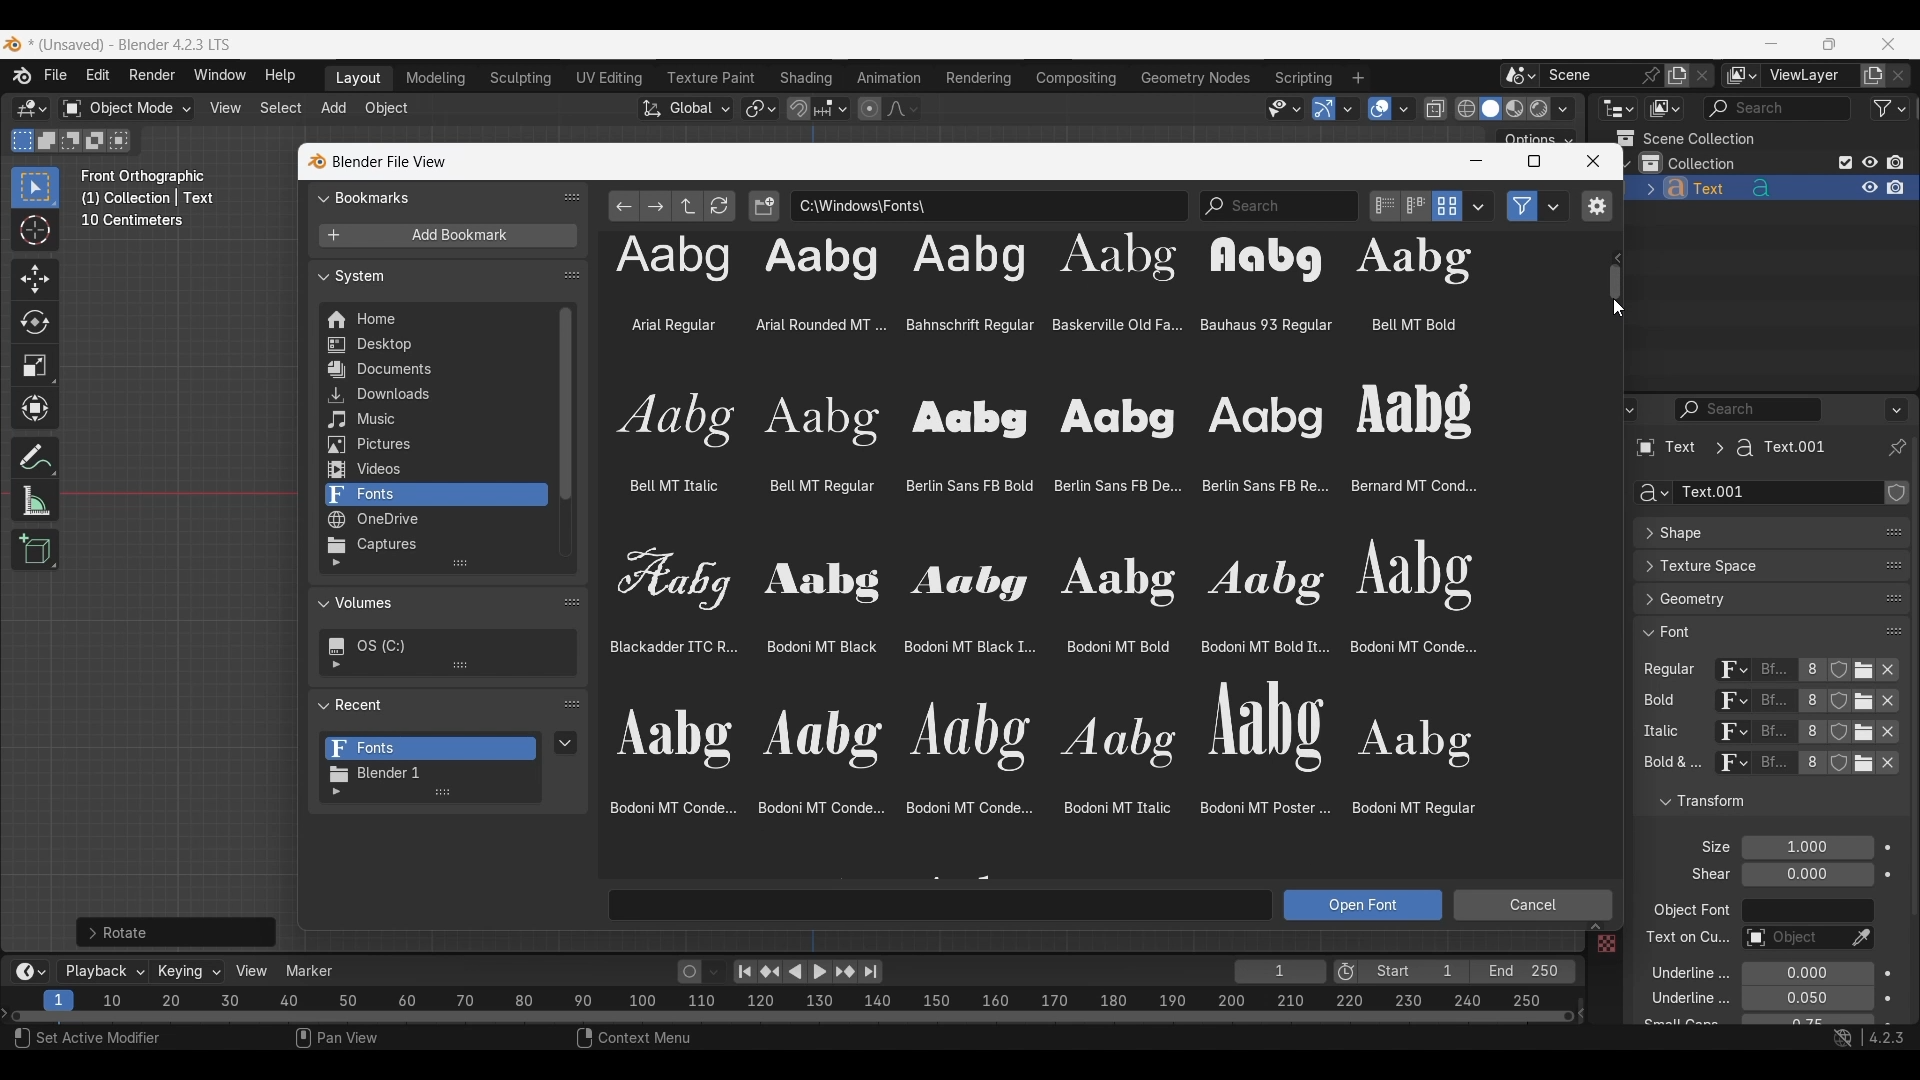 The width and height of the screenshot is (1920, 1080). Describe the element at coordinates (220, 76) in the screenshot. I see `Window menu` at that location.